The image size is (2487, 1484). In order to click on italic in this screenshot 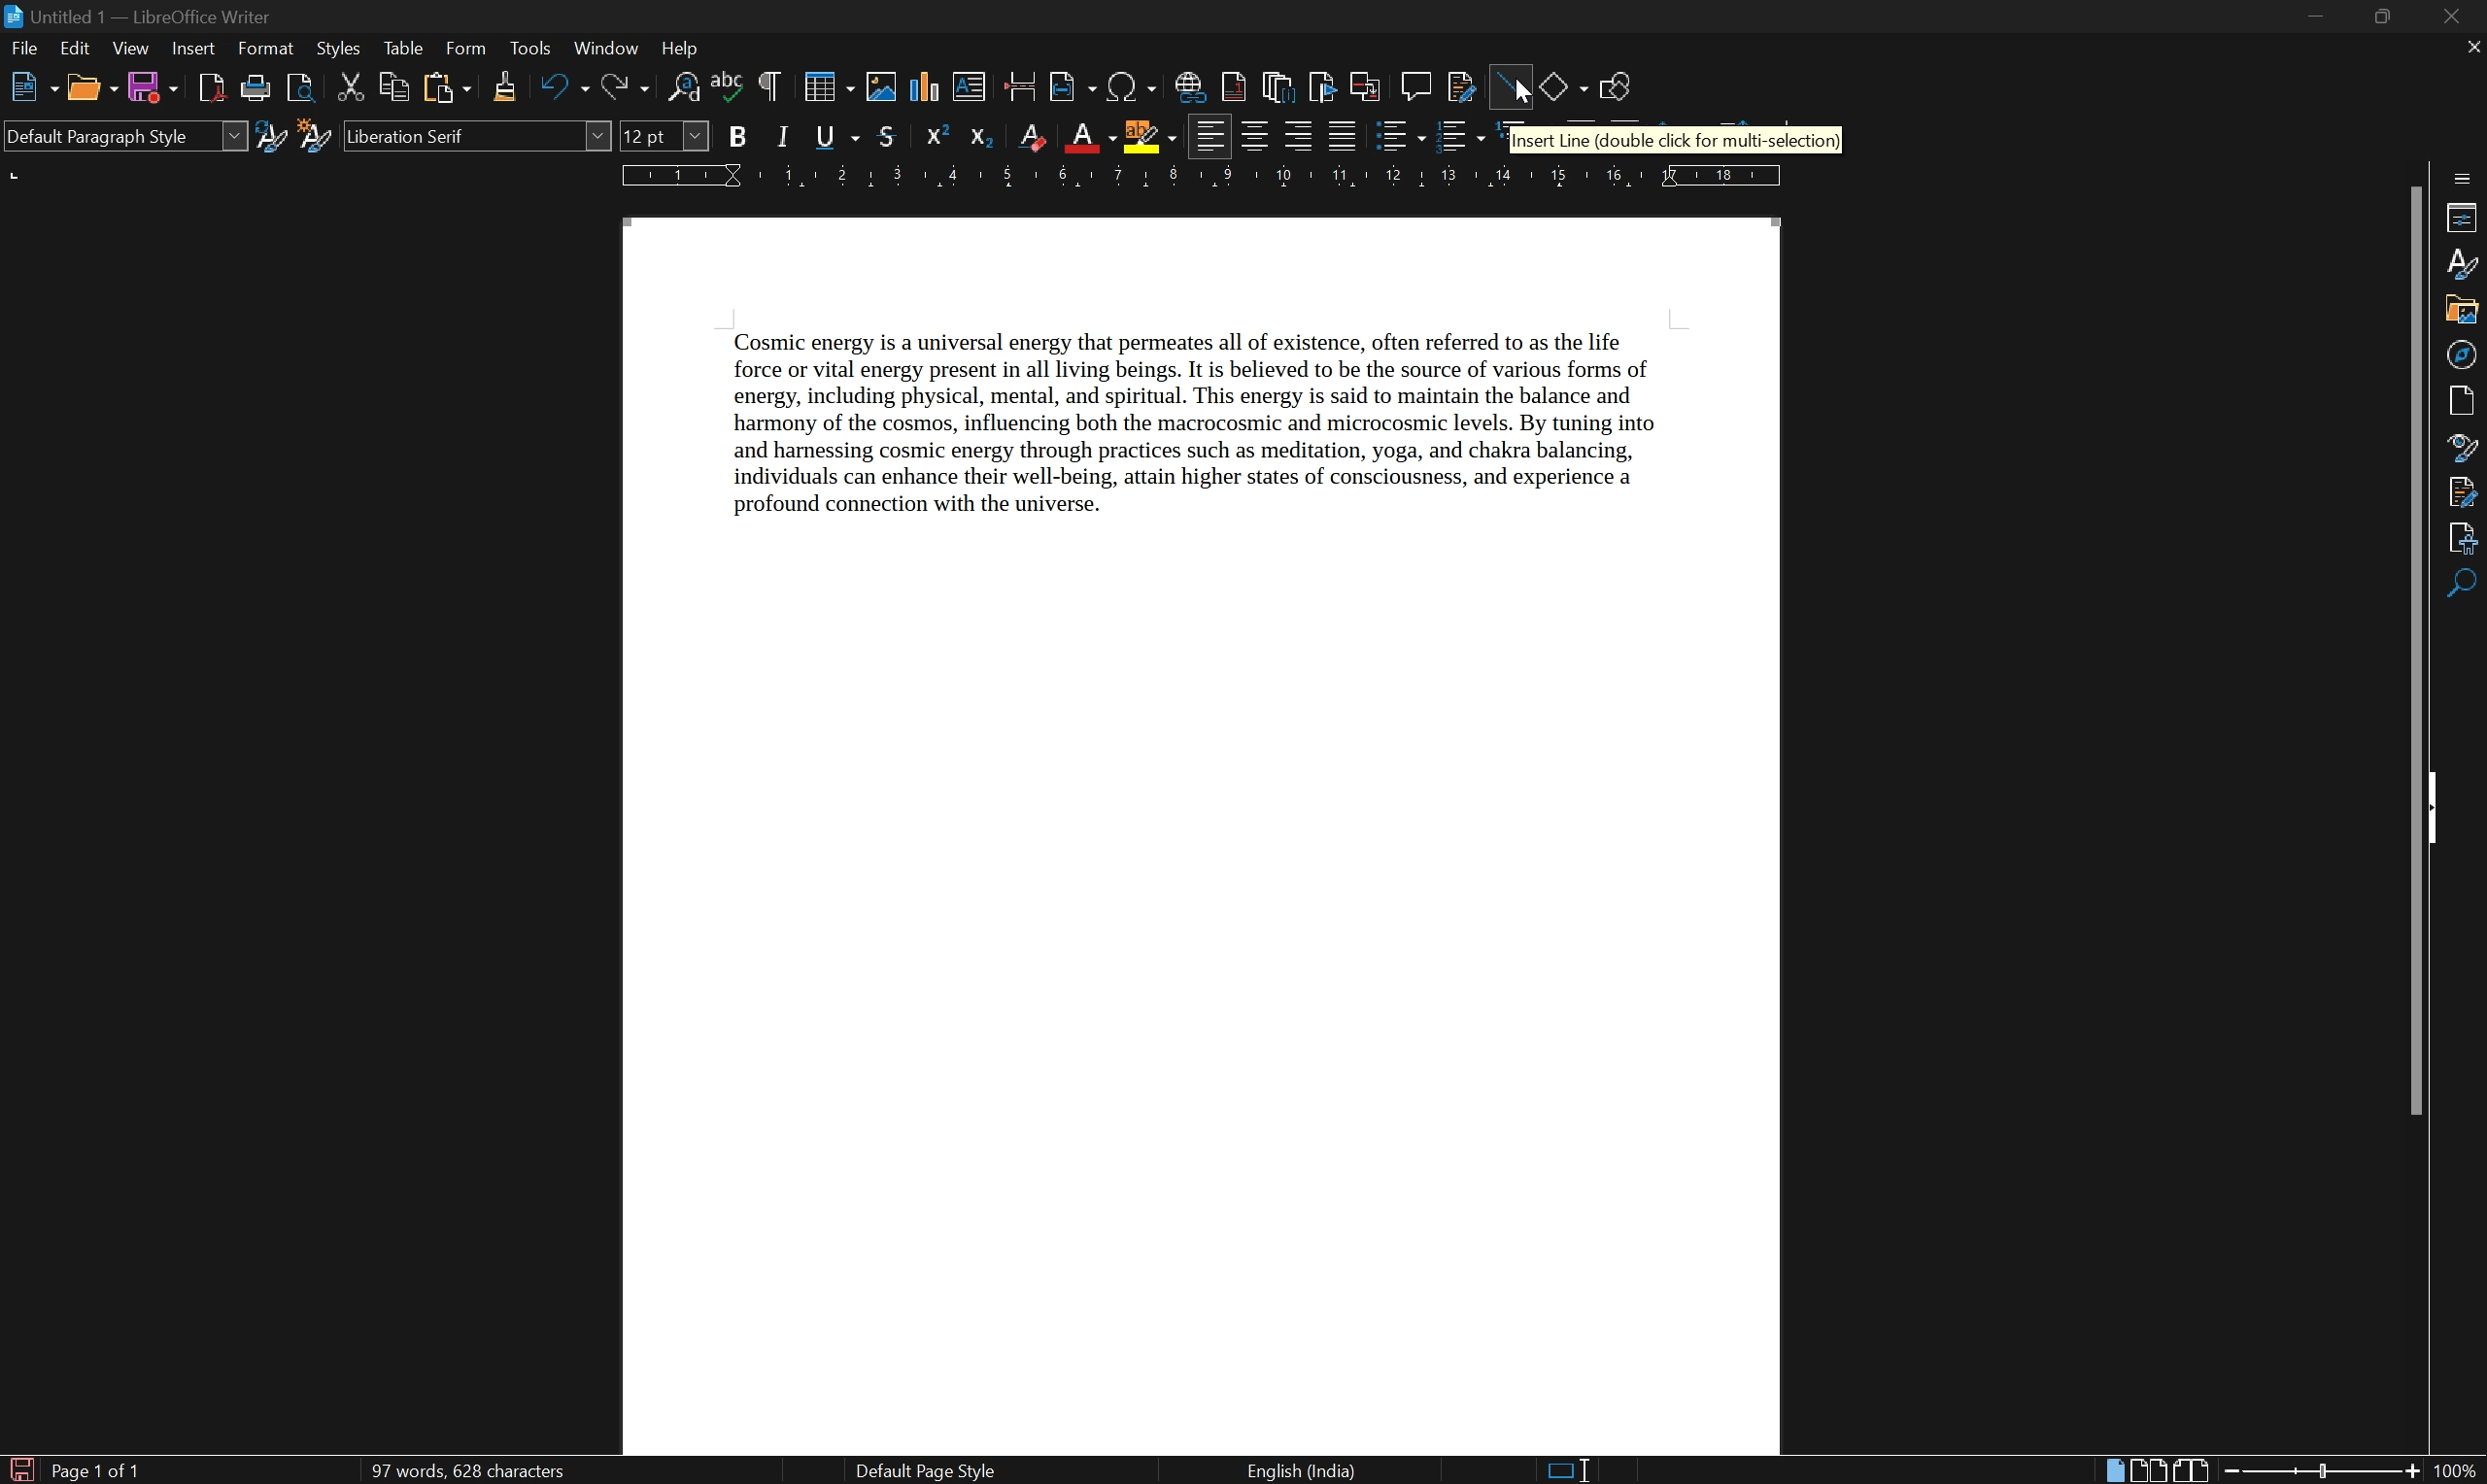, I will do `click(785, 137)`.